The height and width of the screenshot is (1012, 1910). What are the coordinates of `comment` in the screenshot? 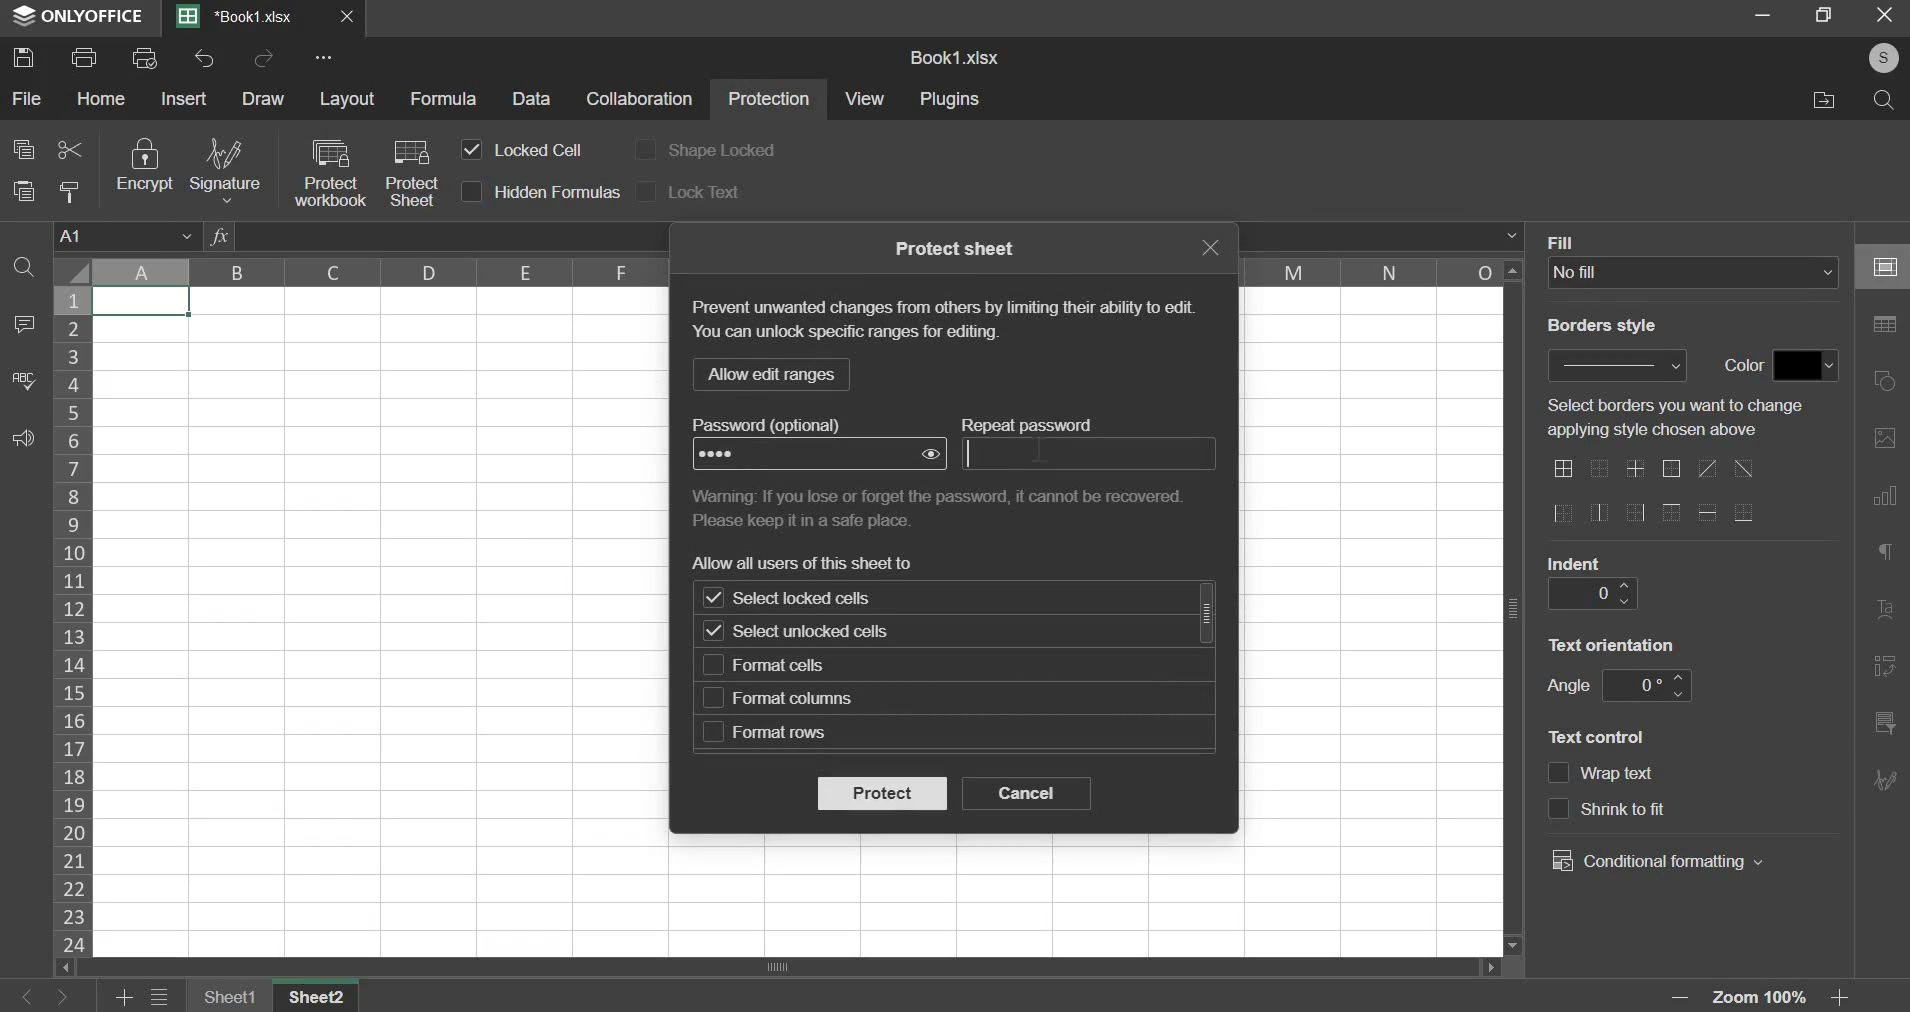 It's located at (20, 325).